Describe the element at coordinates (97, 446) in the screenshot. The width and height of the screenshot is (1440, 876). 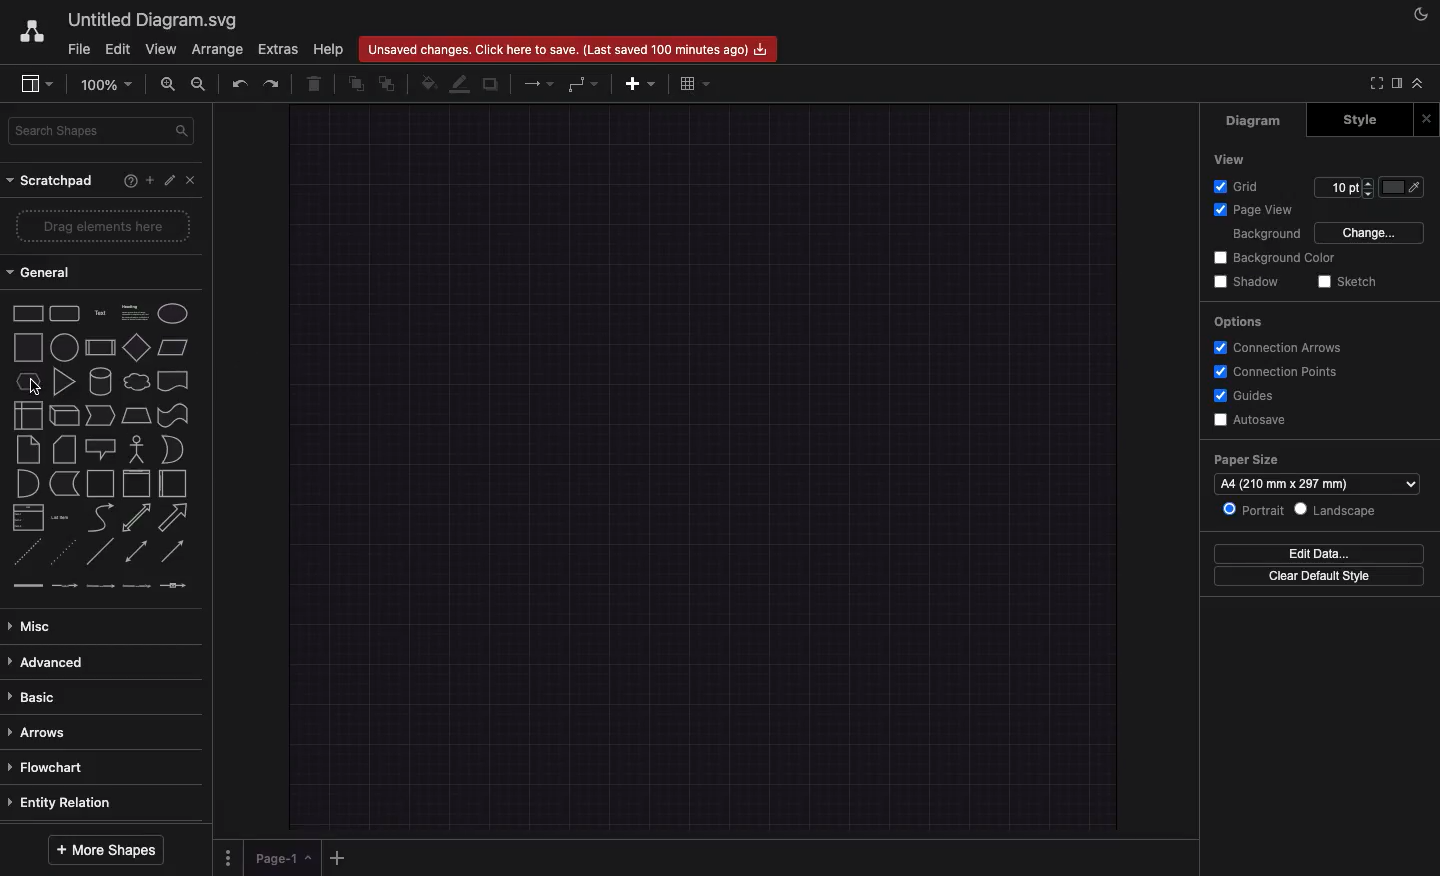
I see `Shapes` at that location.